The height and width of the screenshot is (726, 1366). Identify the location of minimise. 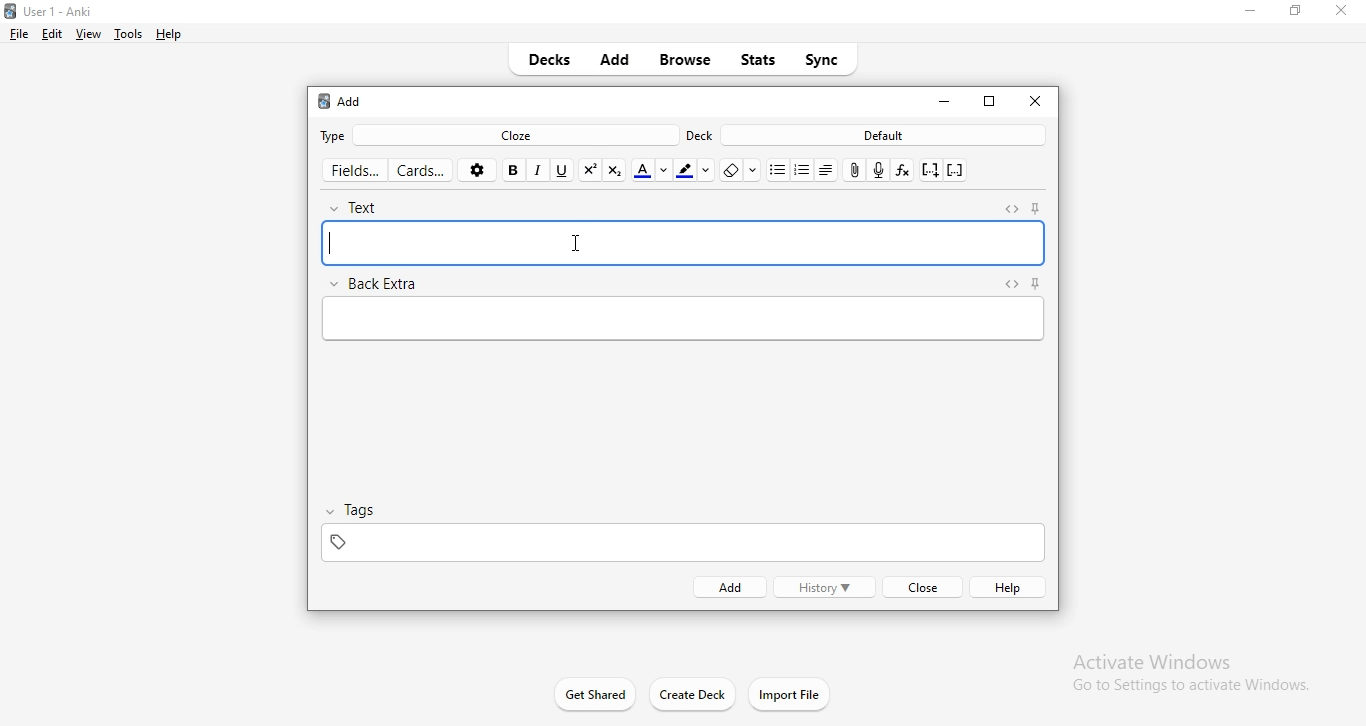
(1249, 14).